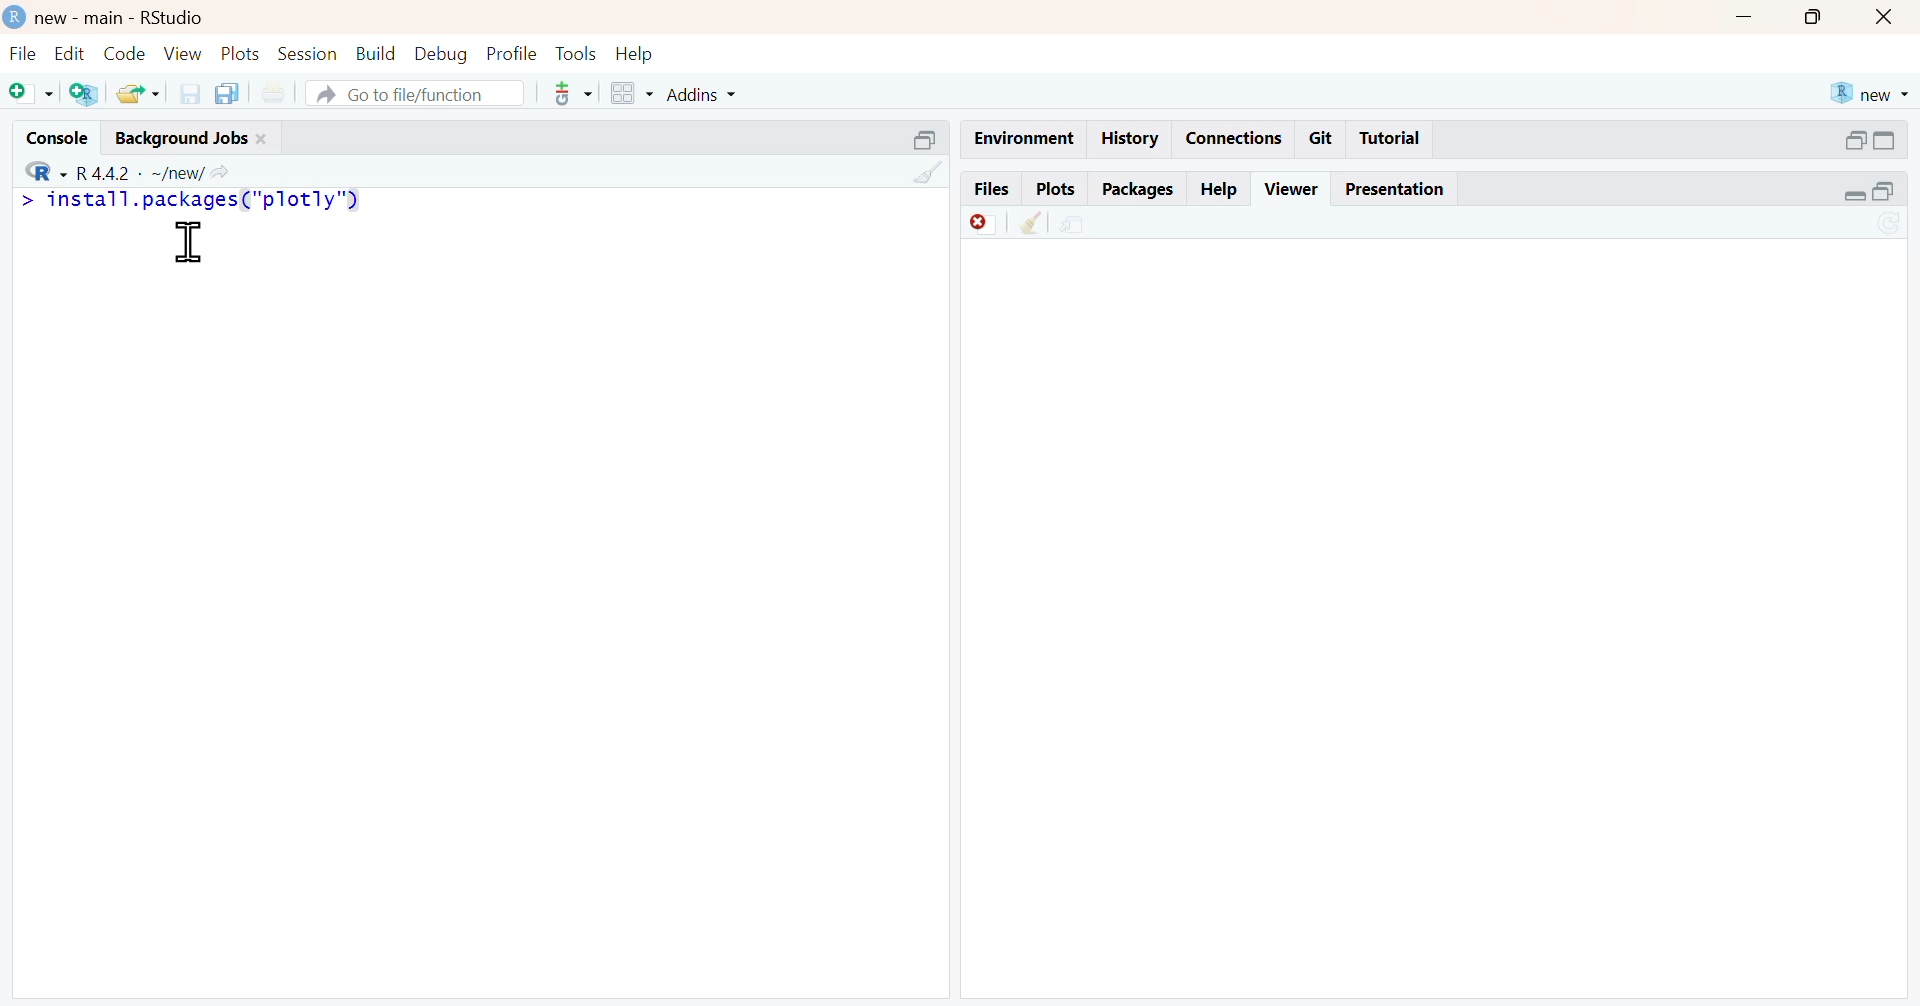  I want to click on code, so click(122, 54).